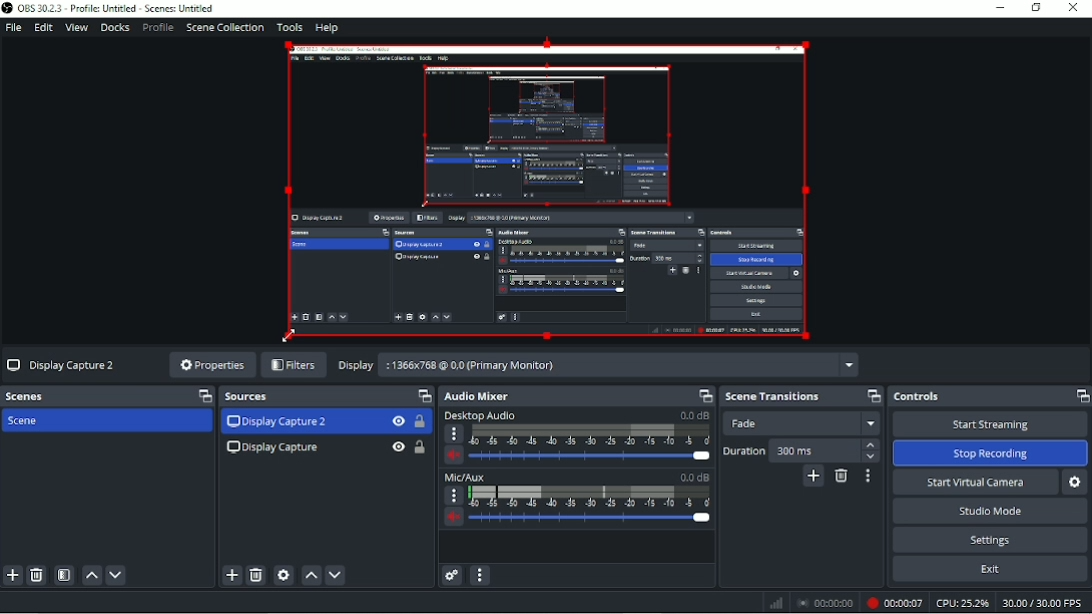 The image size is (1092, 614). Describe the element at coordinates (589, 457) in the screenshot. I see `slider` at that location.